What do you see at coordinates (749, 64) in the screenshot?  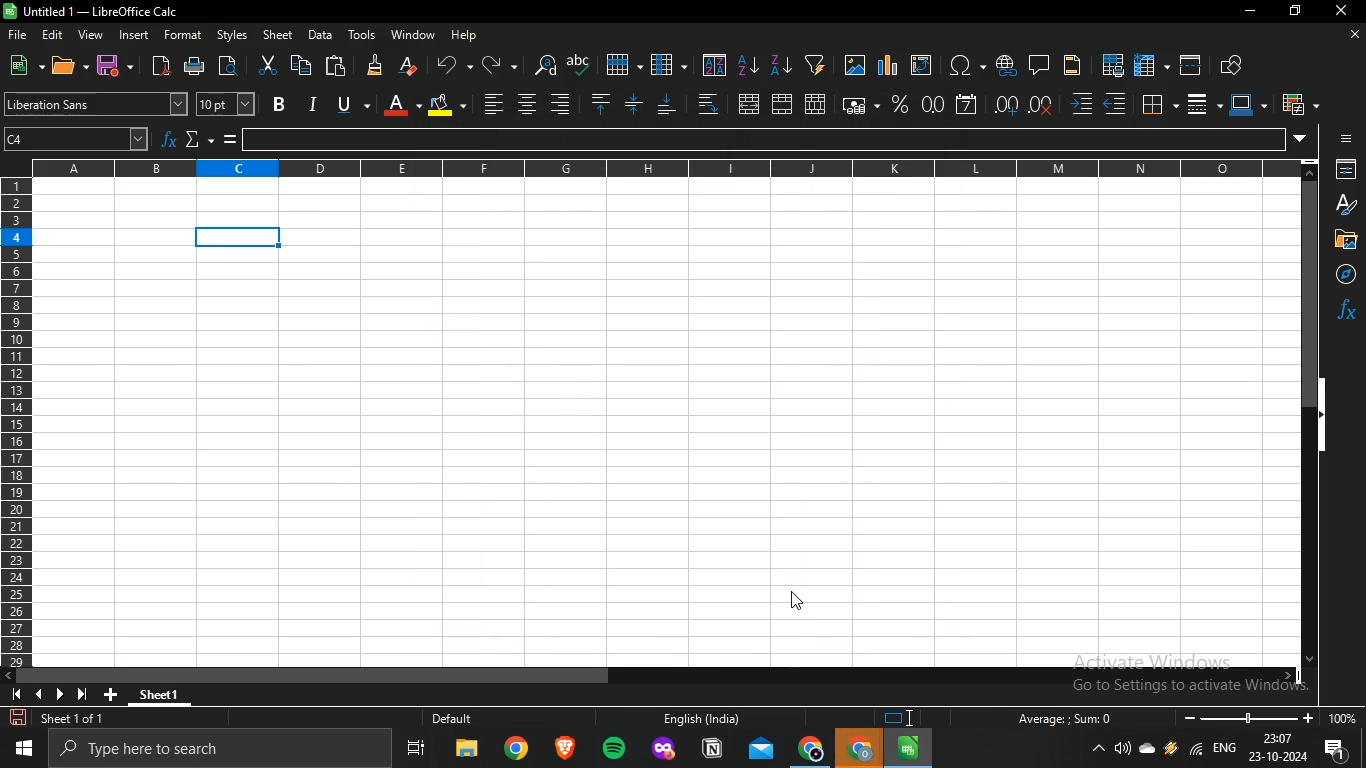 I see `sort ascending` at bounding box center [749, 64].